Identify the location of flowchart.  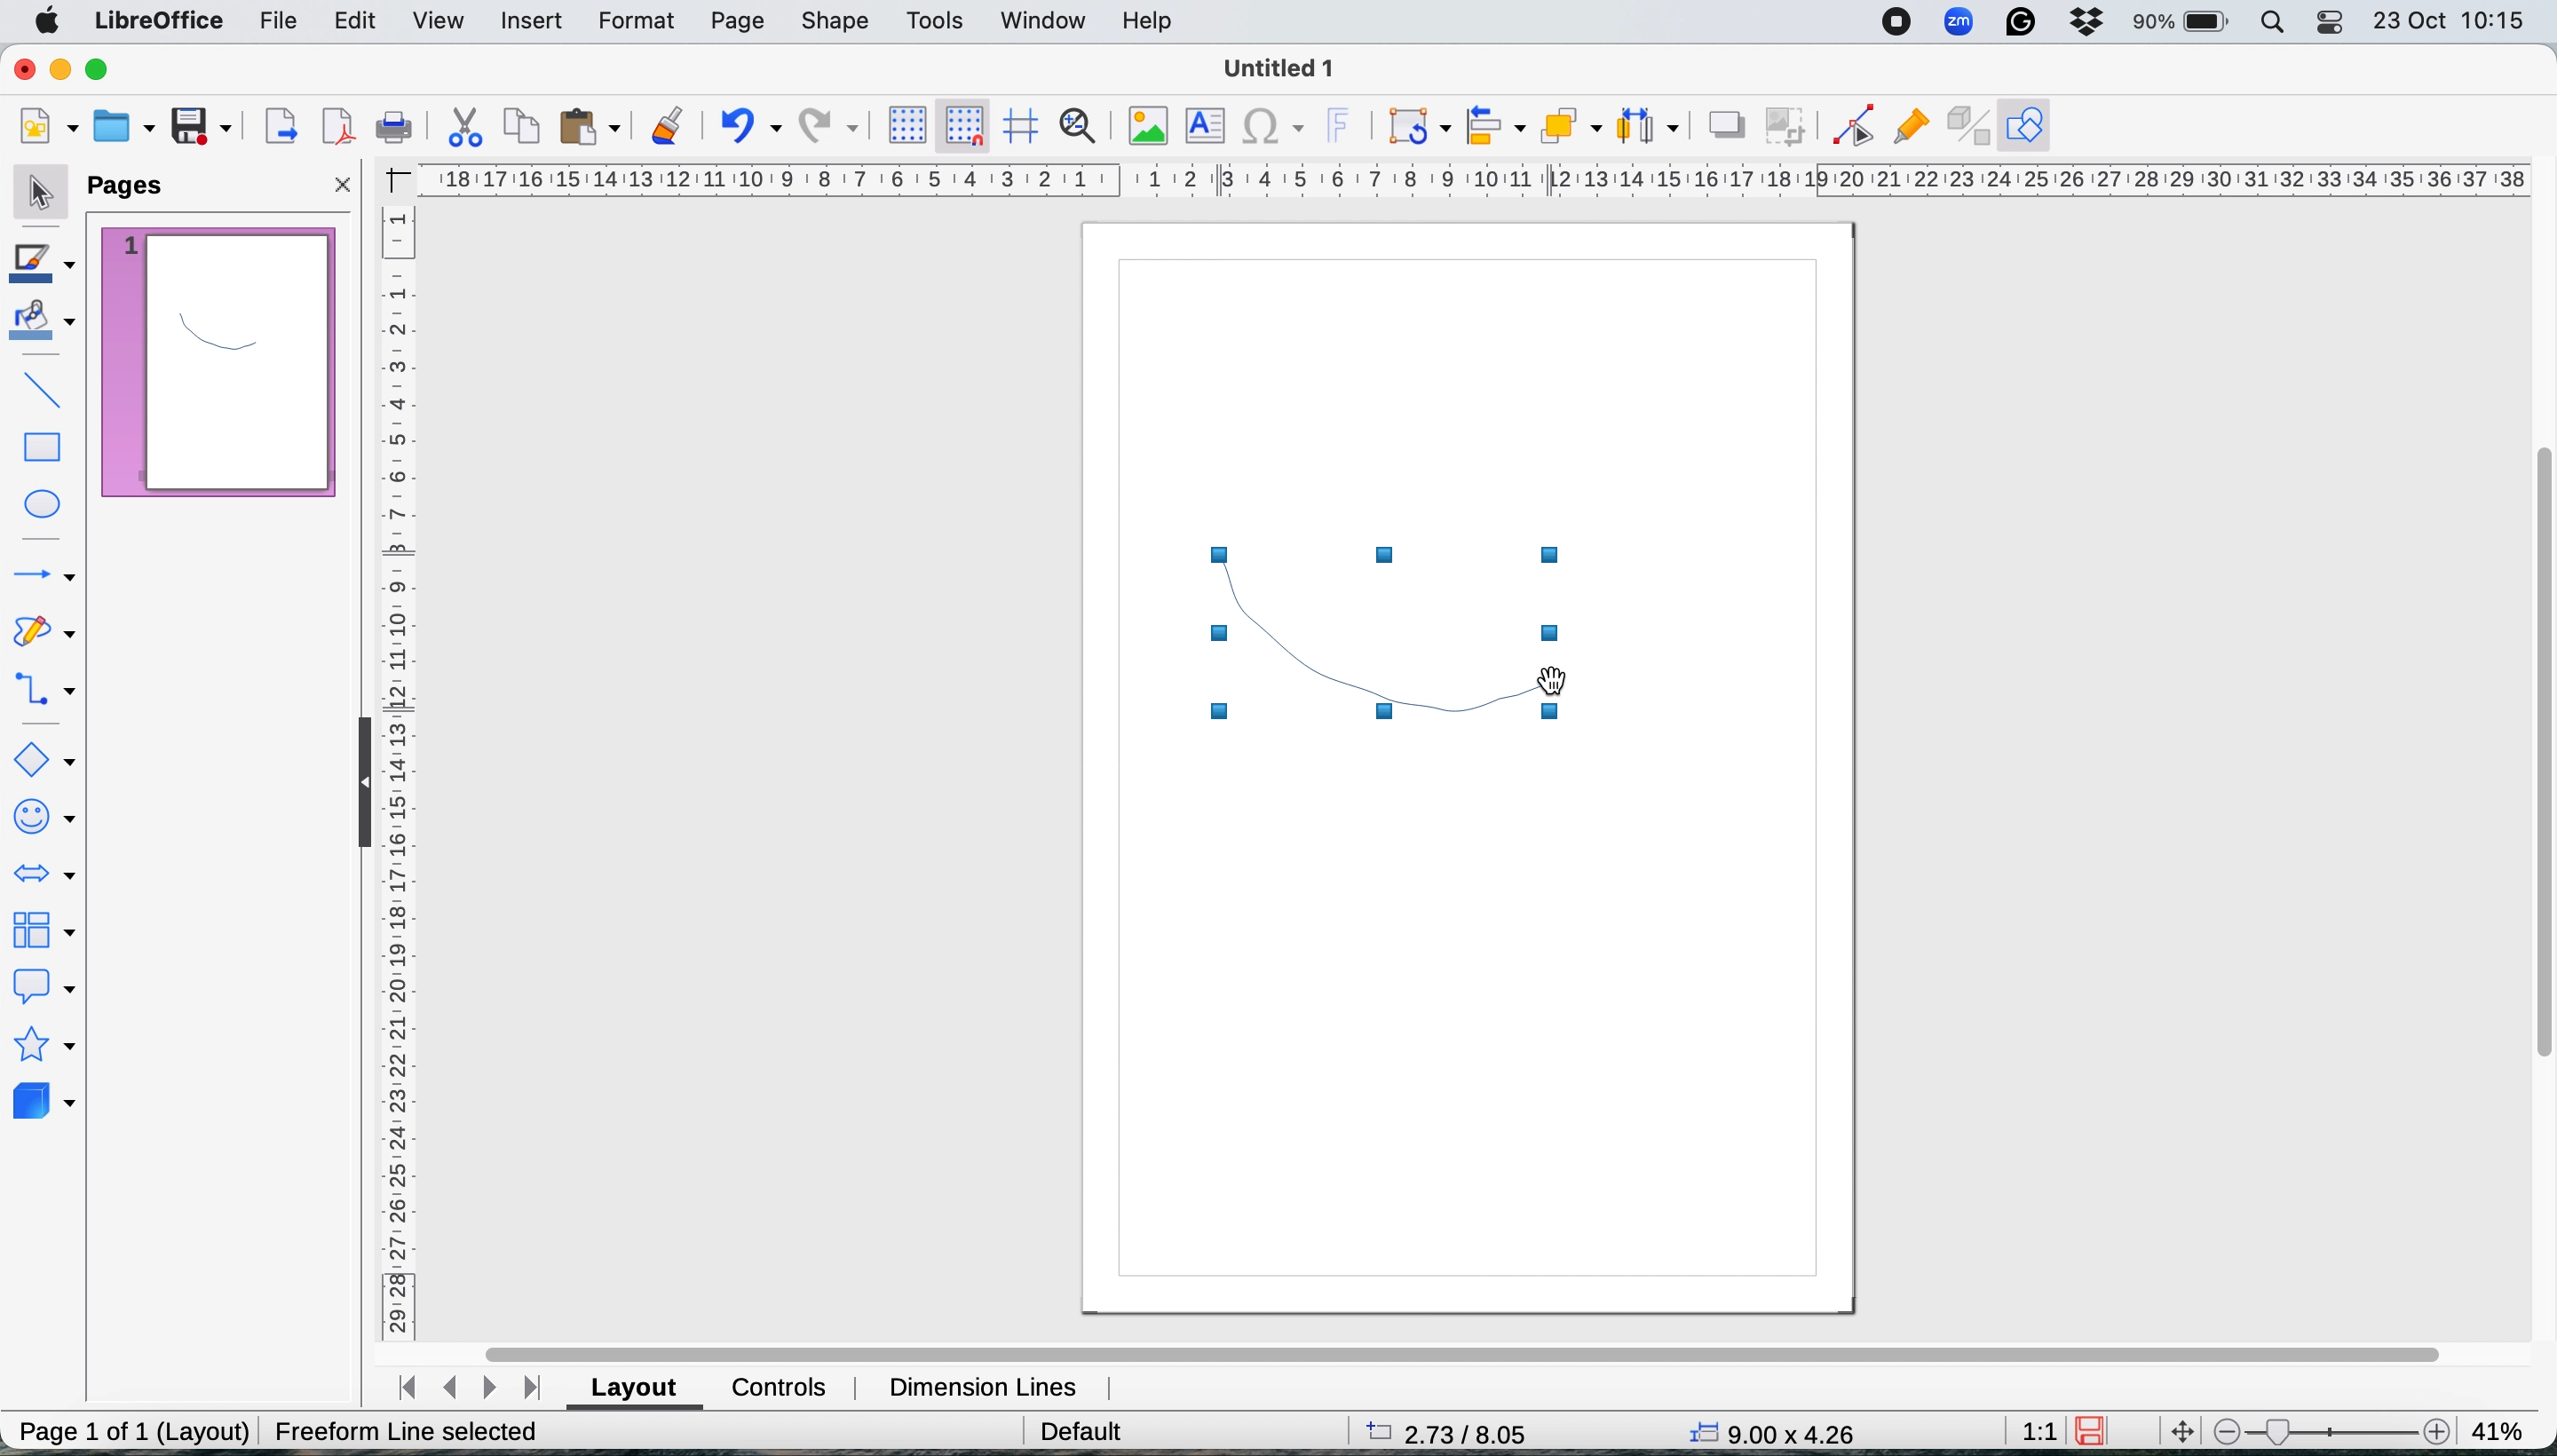
(48, 934).